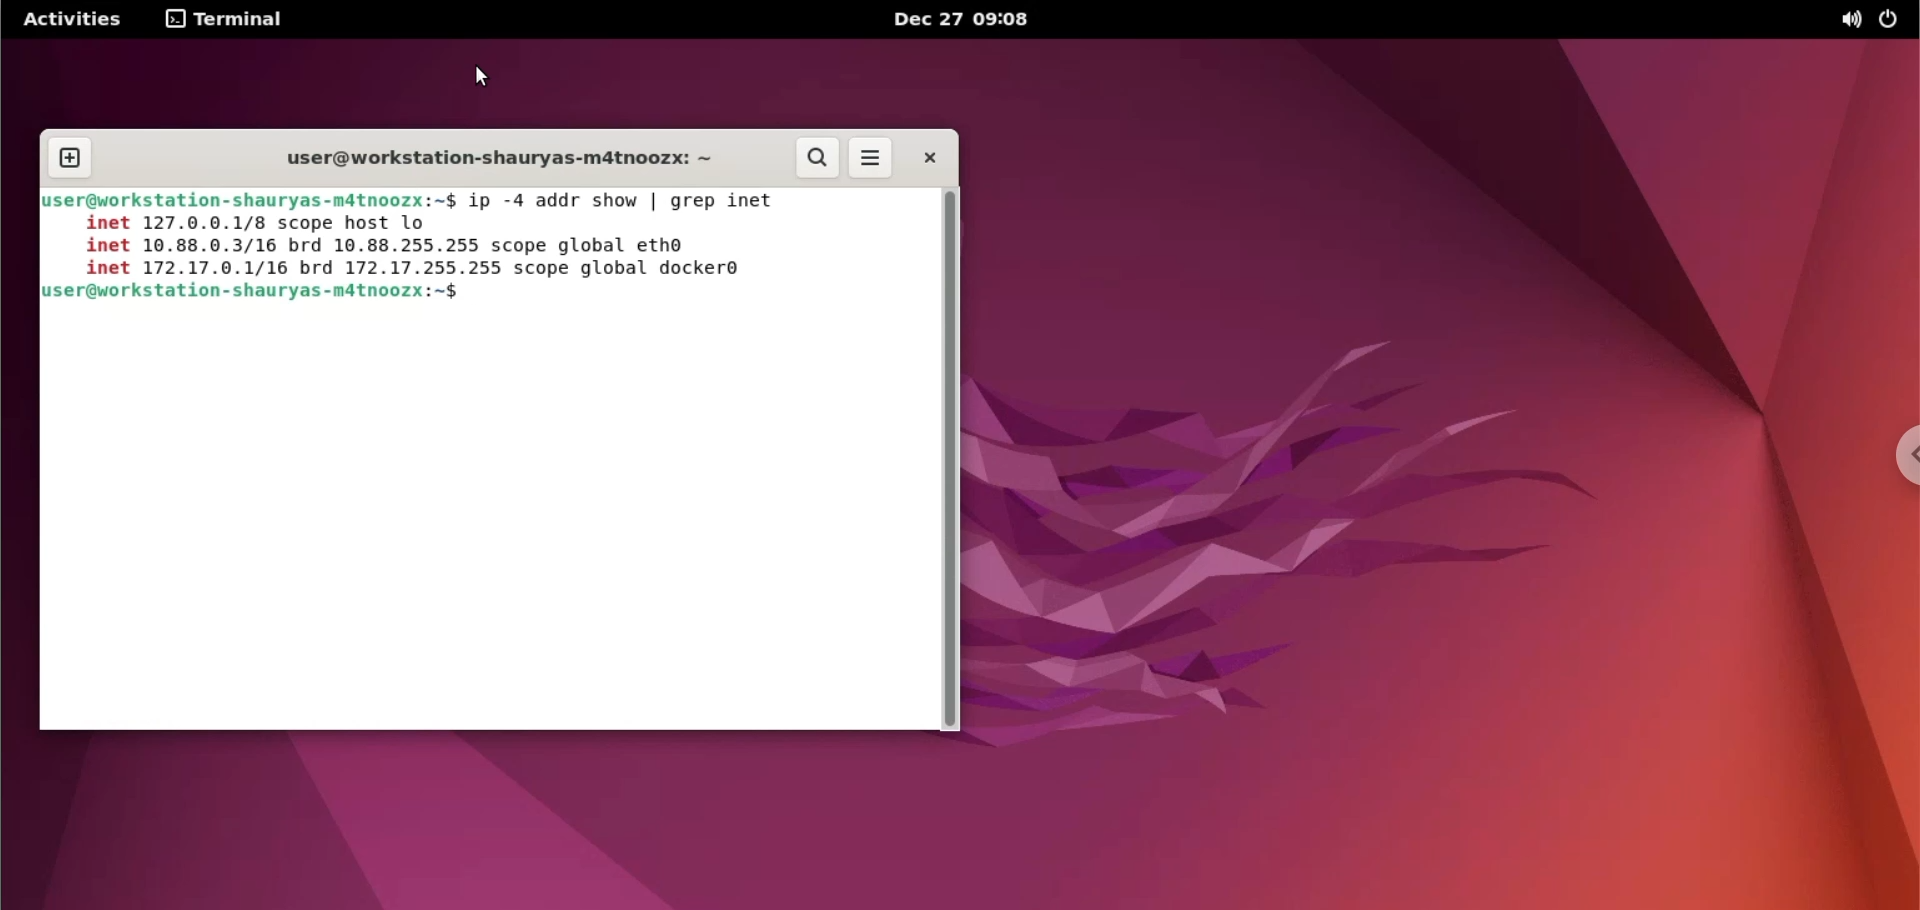 This screenshot has width=1920, height=910. Describe the element at coordinates (249, 198) in the screenshot. I see `user@workstation-shauryas-m4tnoozx:~$` at that location.